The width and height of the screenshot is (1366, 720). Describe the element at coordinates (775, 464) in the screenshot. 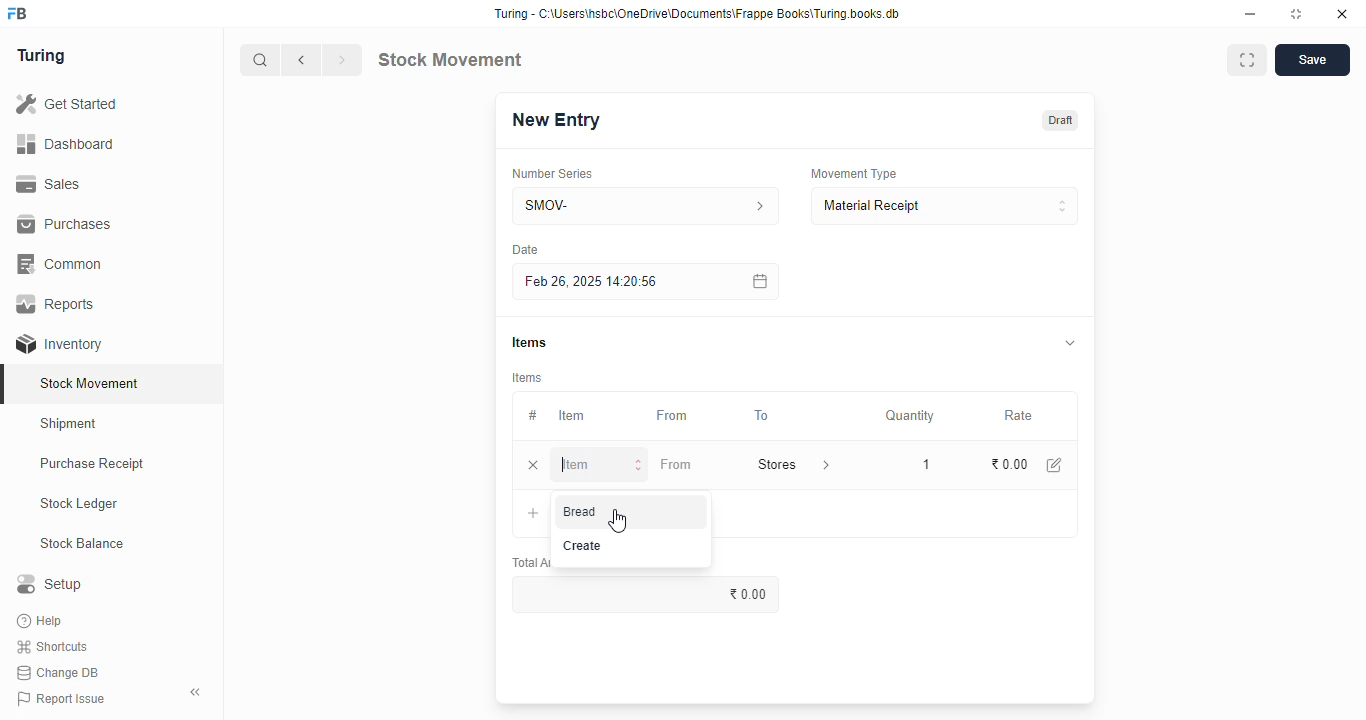

I see `stores` at that location.